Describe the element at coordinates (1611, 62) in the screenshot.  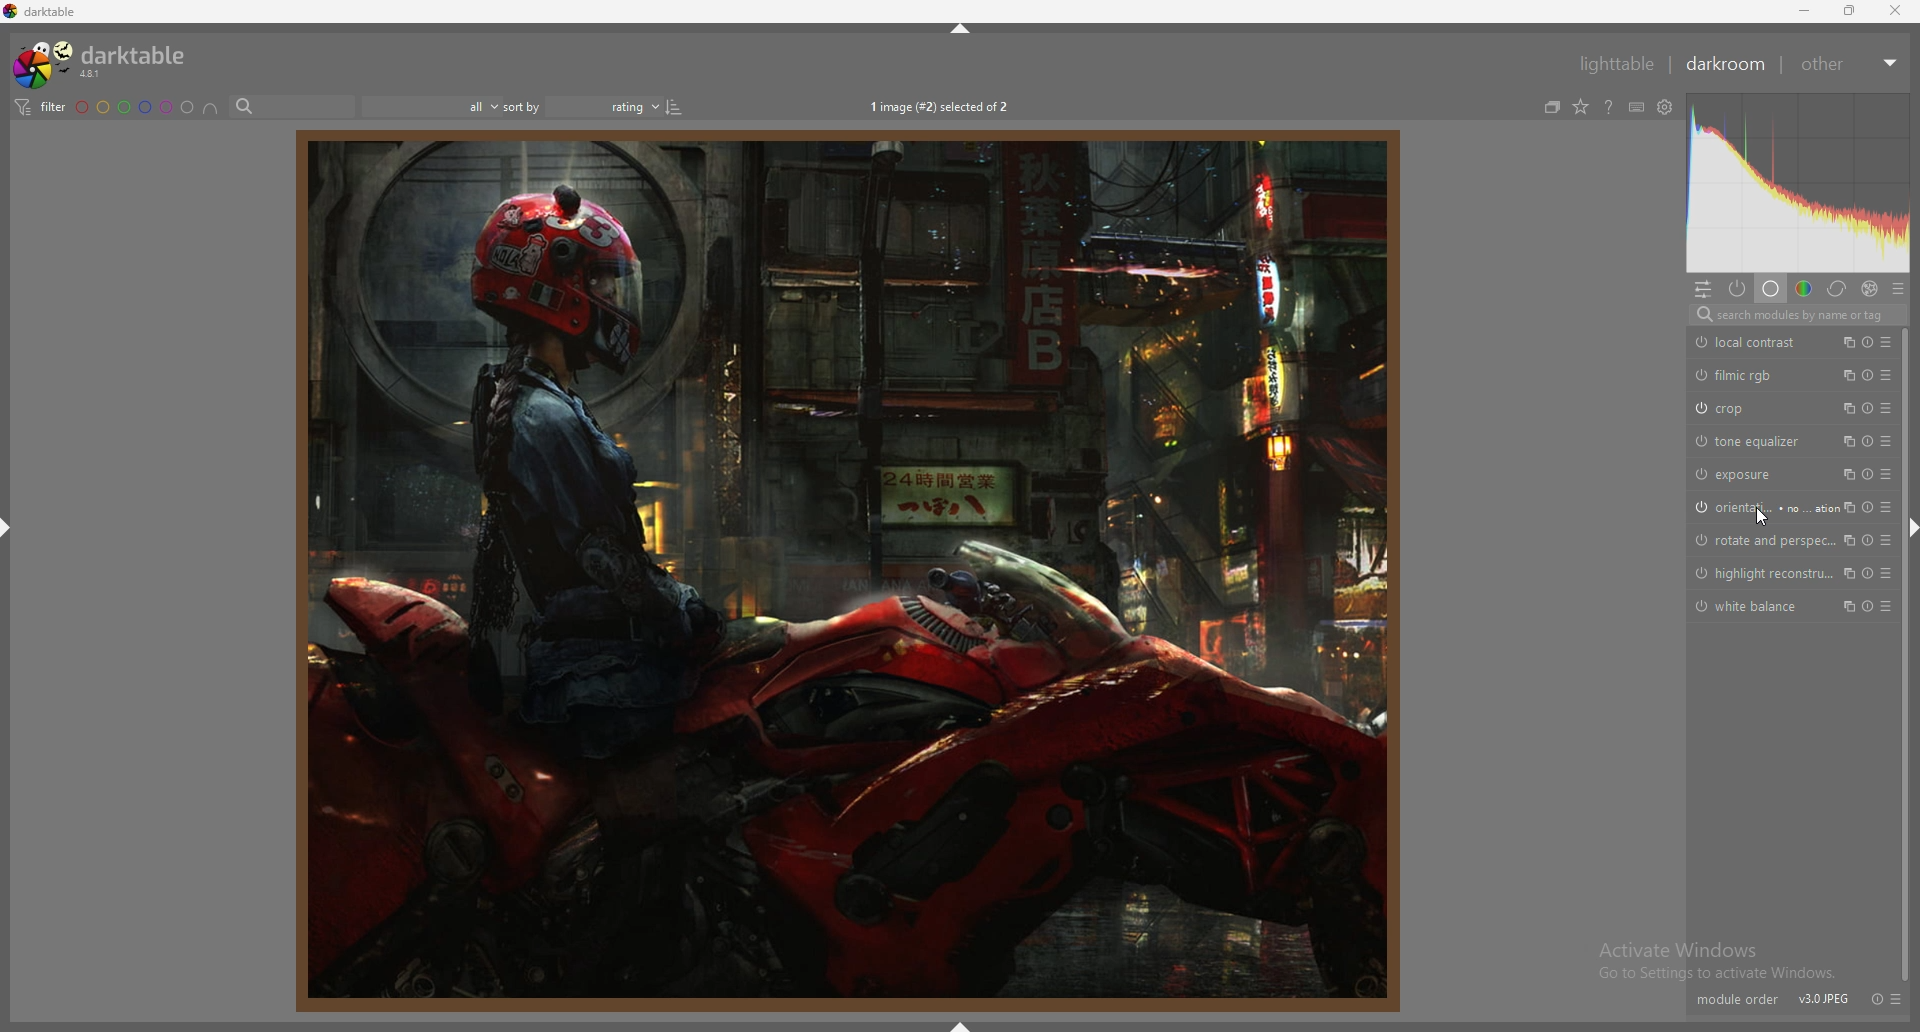
I see `lighttable` at that location.